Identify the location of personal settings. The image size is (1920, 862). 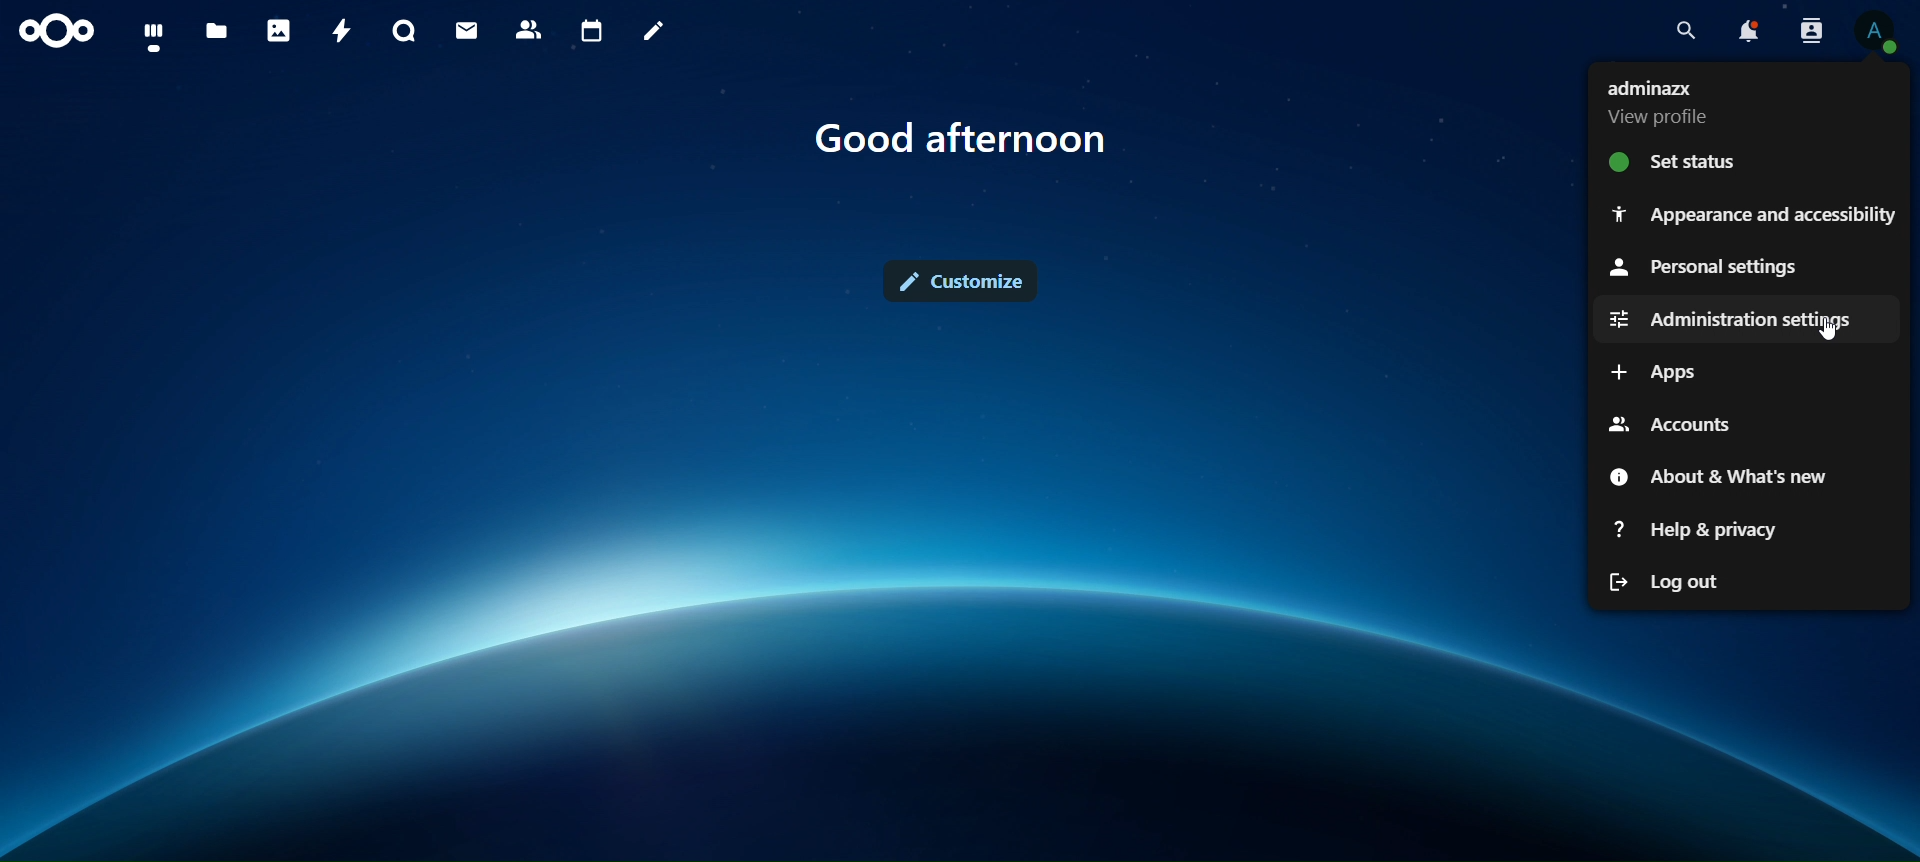
(1709, 267).